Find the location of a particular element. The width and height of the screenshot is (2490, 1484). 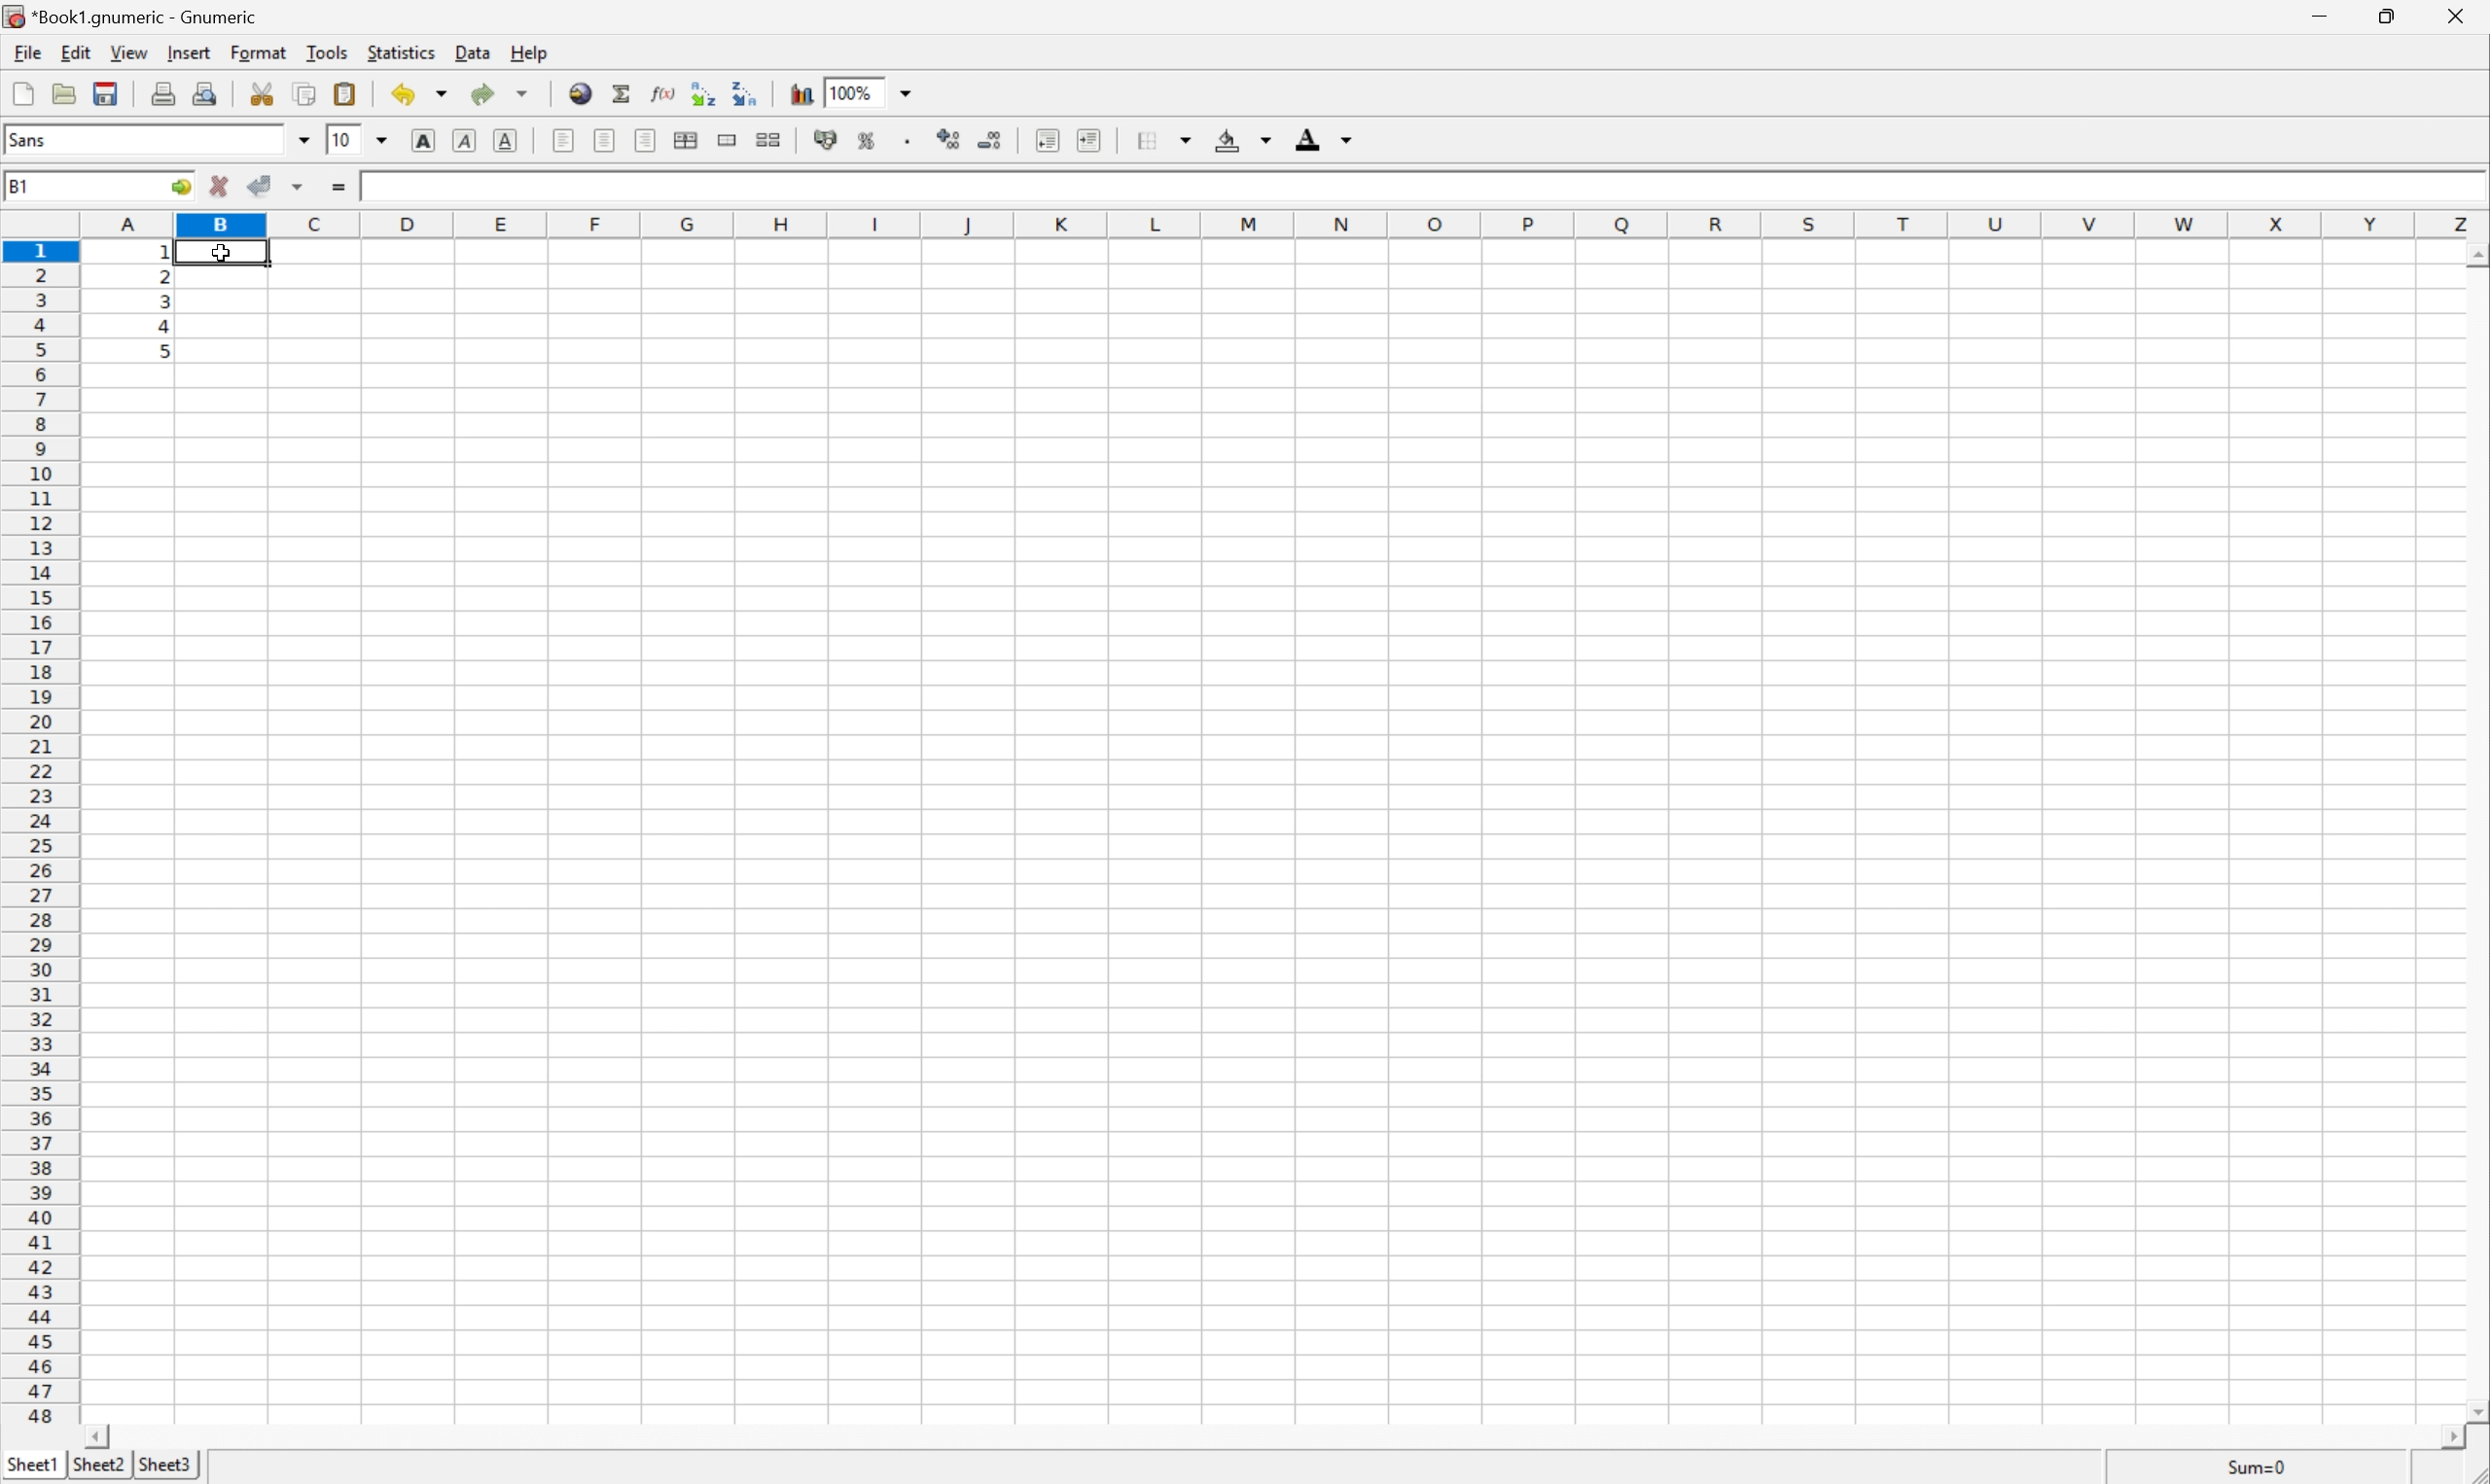

5 is located at coordinates (167, 351).